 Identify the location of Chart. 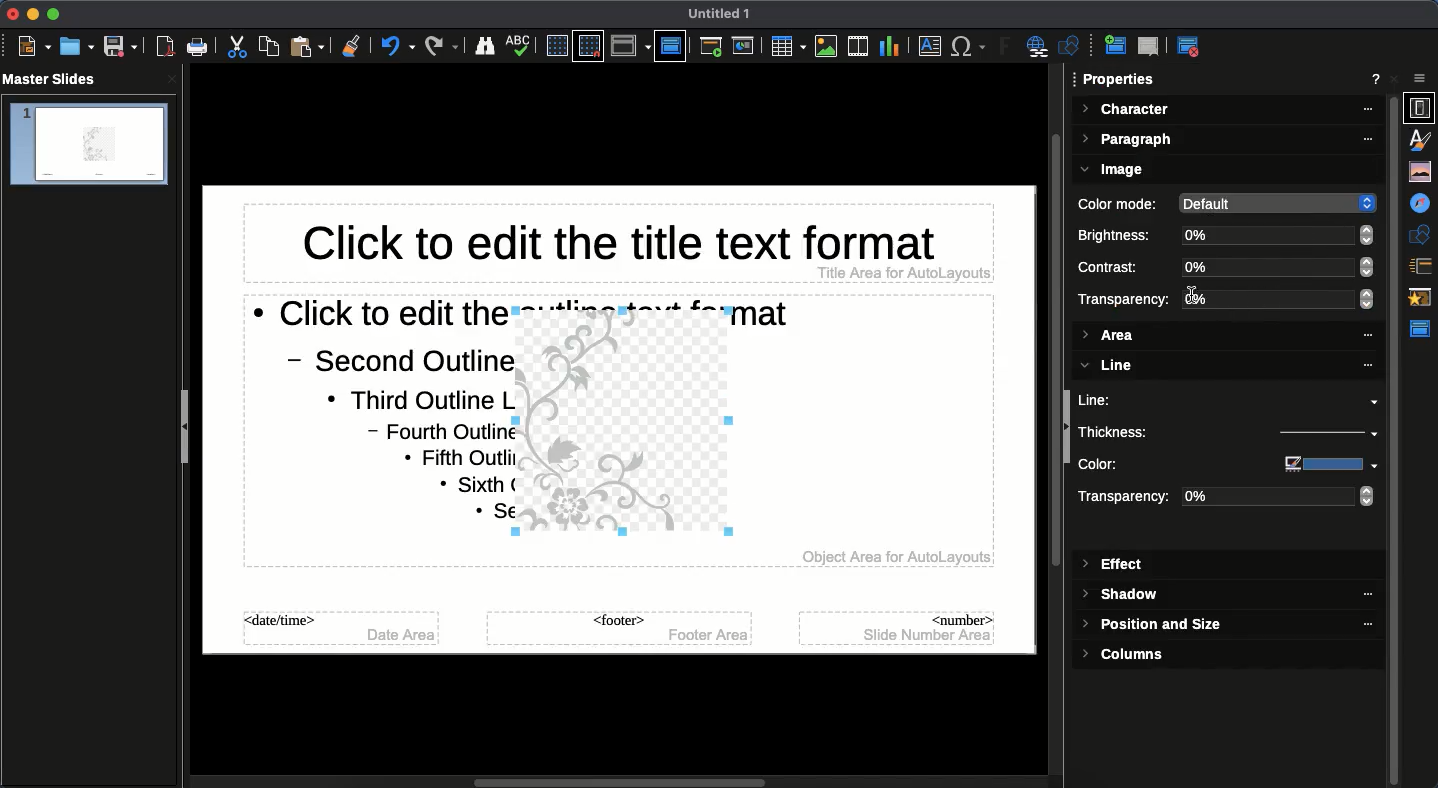
(889, 45).